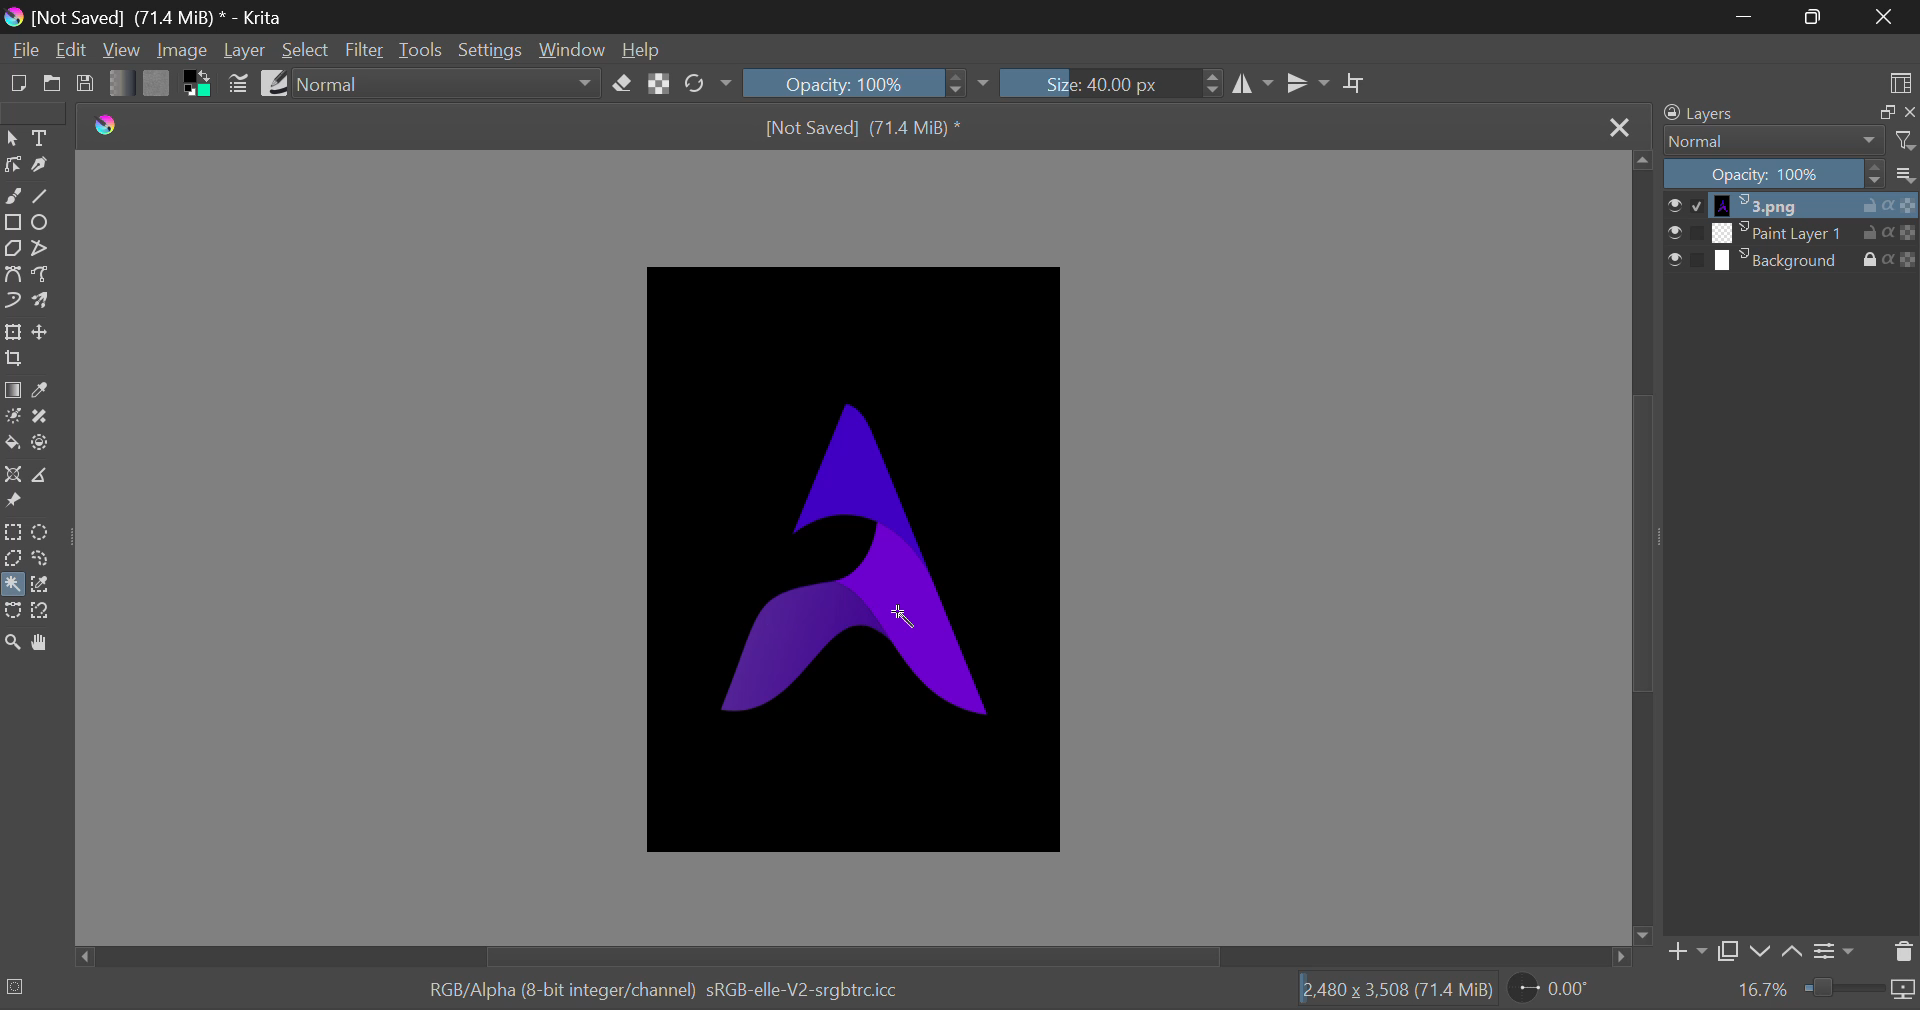 This screenshot has width=1920, height=1010. I want to click on layer 3, so click(1779, 258).